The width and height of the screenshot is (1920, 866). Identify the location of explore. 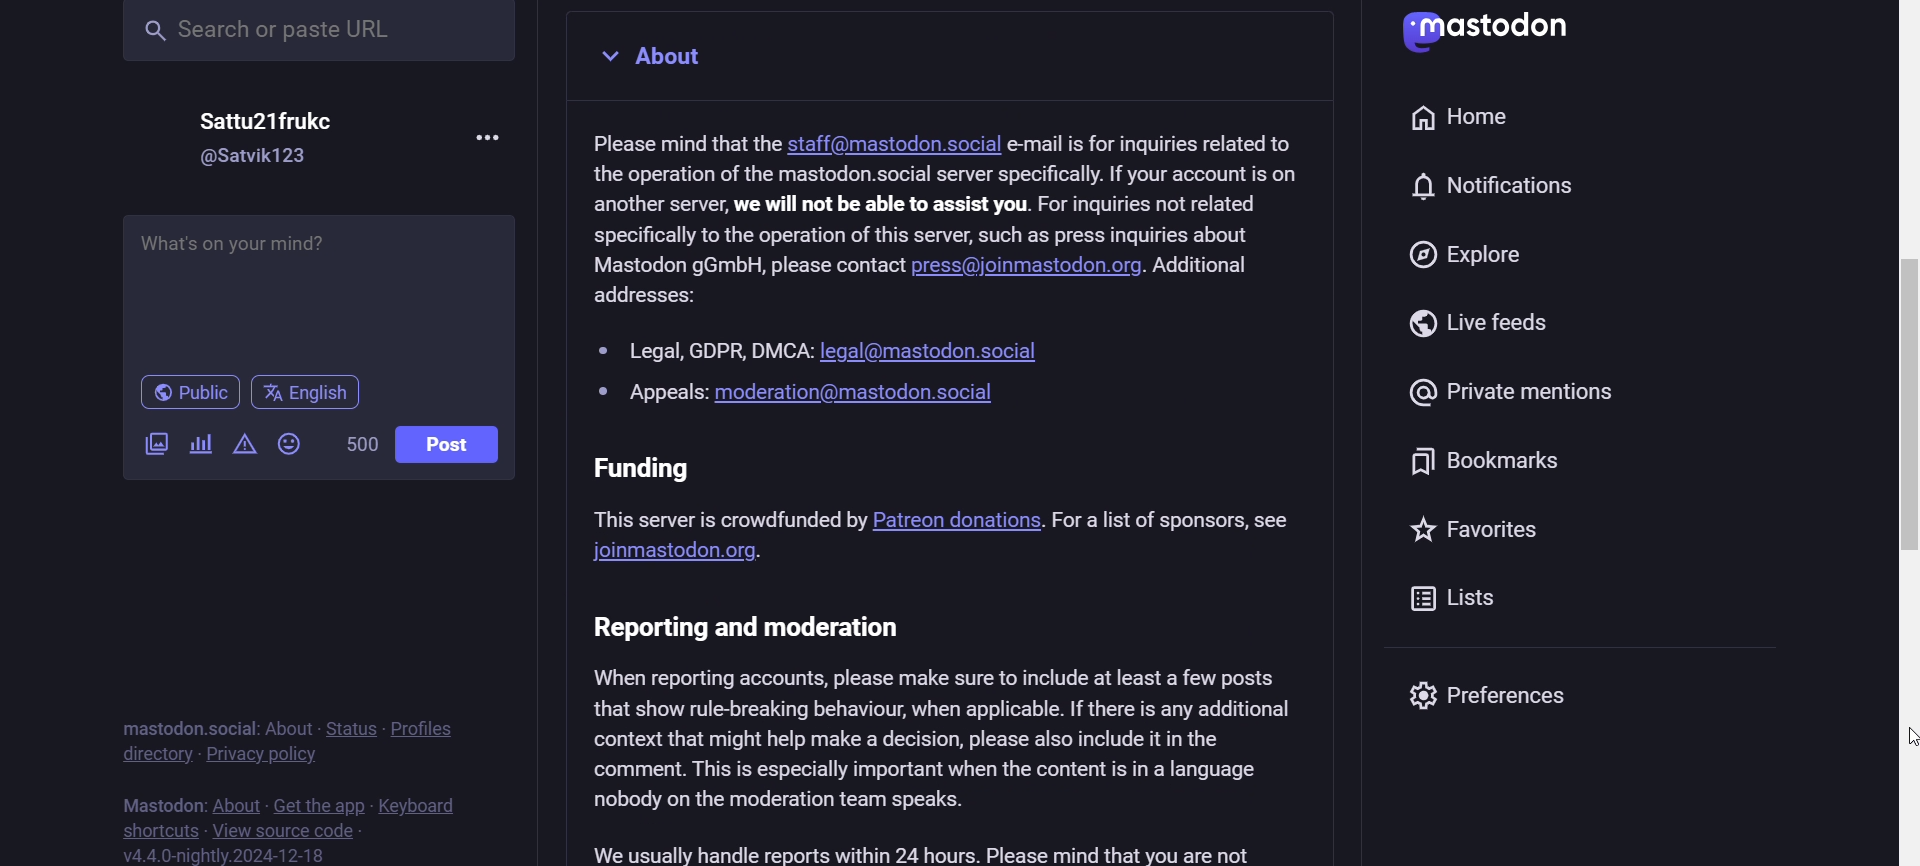
(1471, 255).